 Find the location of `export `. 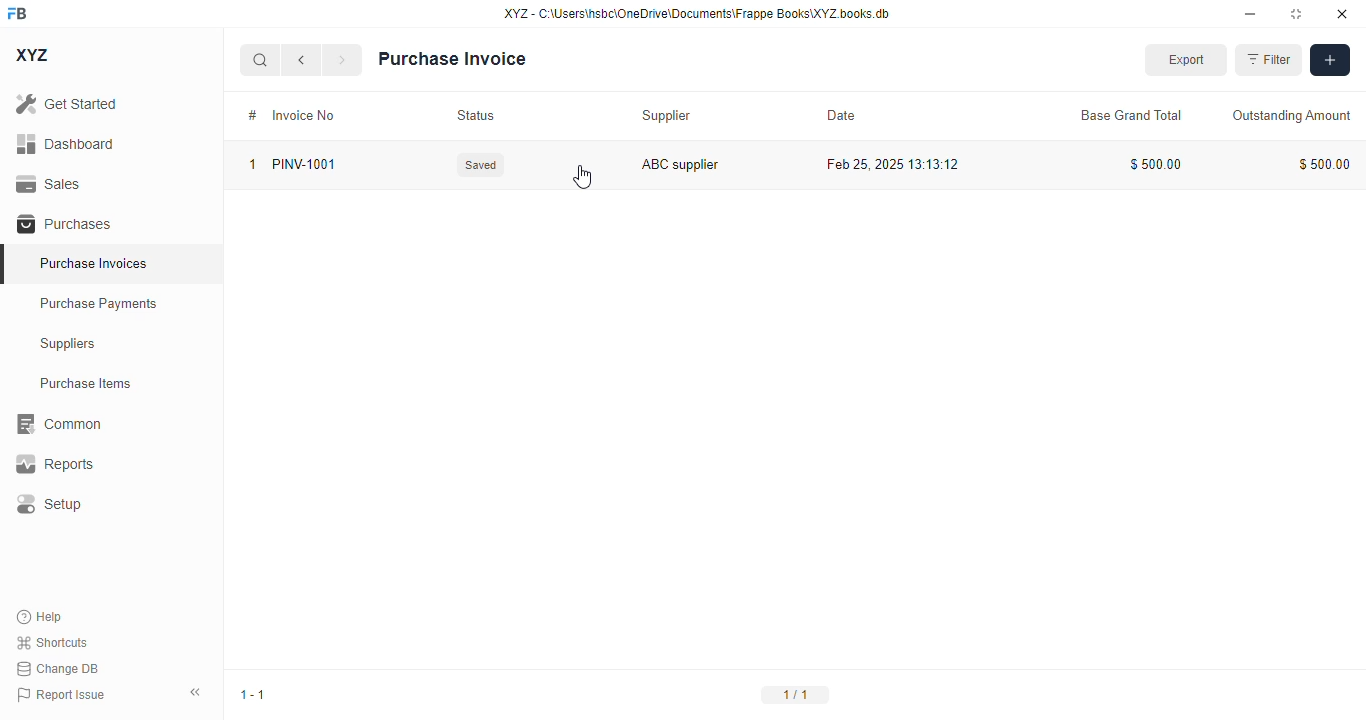

export  is located at coordinates (1187, 61).